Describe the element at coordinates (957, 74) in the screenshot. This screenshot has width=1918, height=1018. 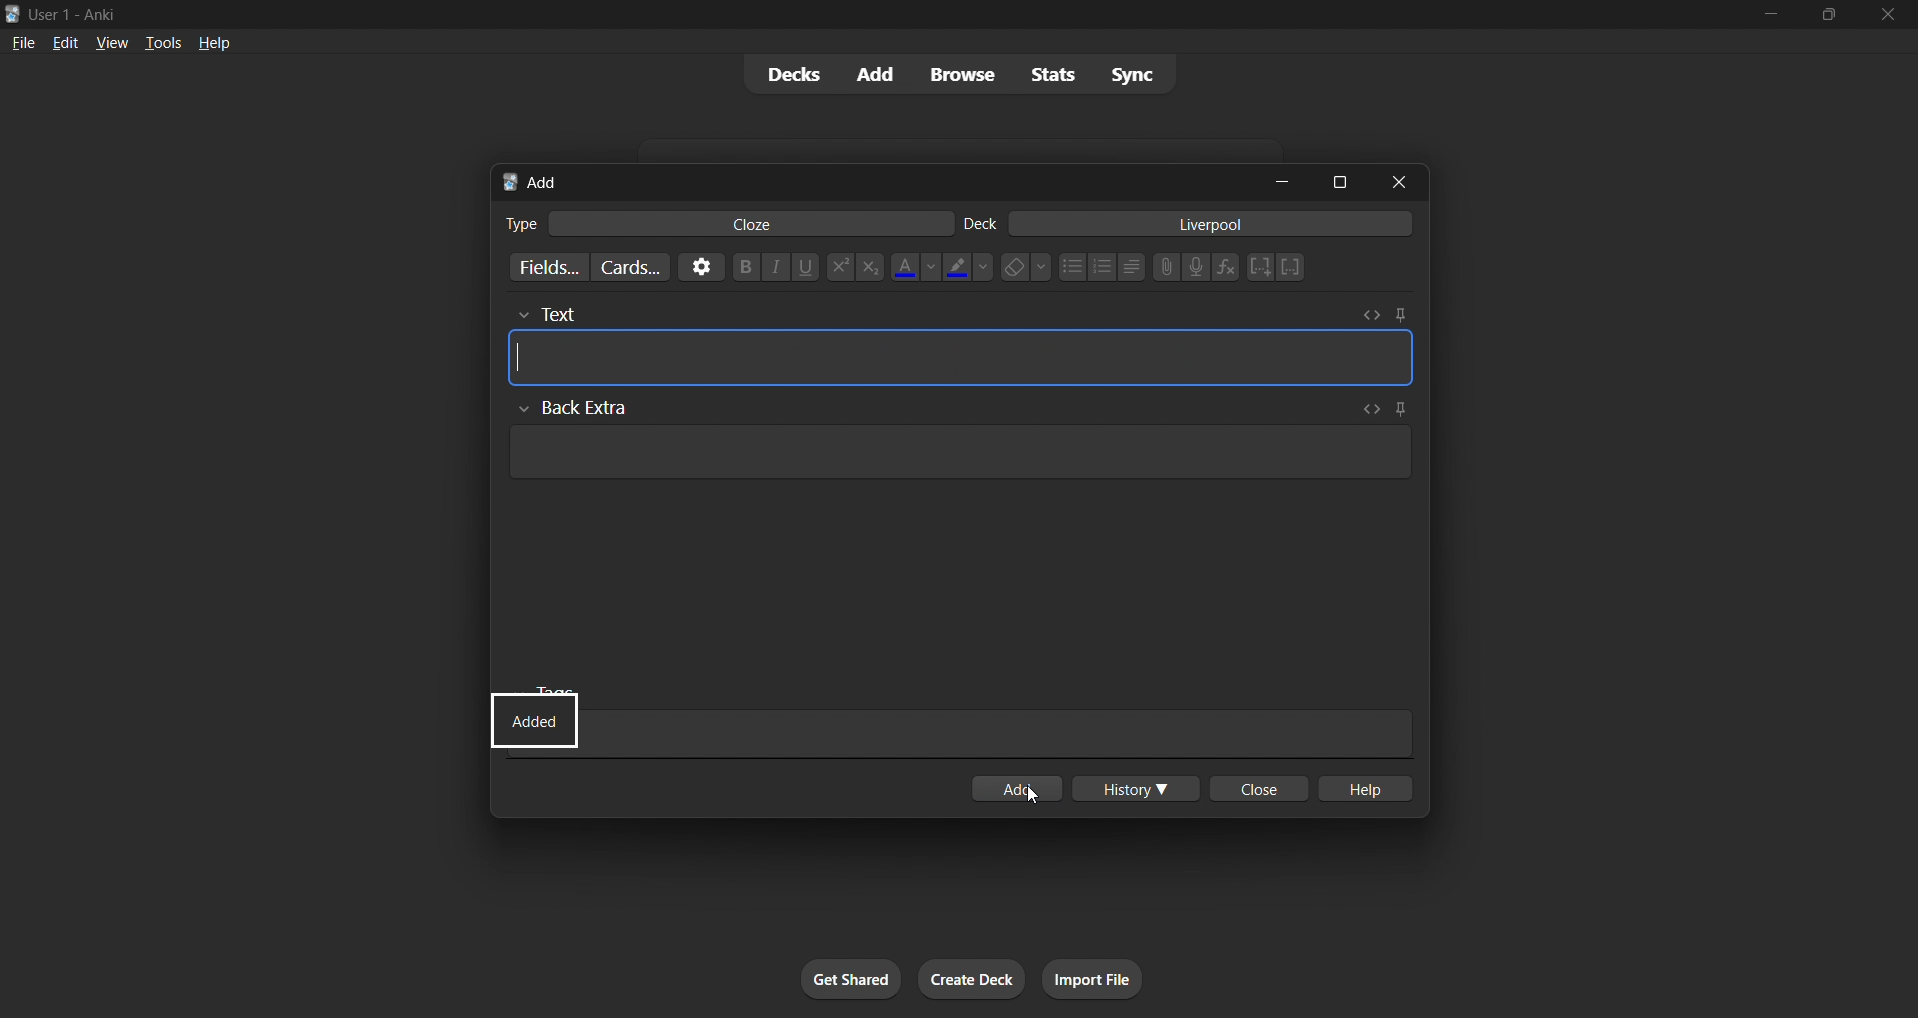
I see `browse` at that location.